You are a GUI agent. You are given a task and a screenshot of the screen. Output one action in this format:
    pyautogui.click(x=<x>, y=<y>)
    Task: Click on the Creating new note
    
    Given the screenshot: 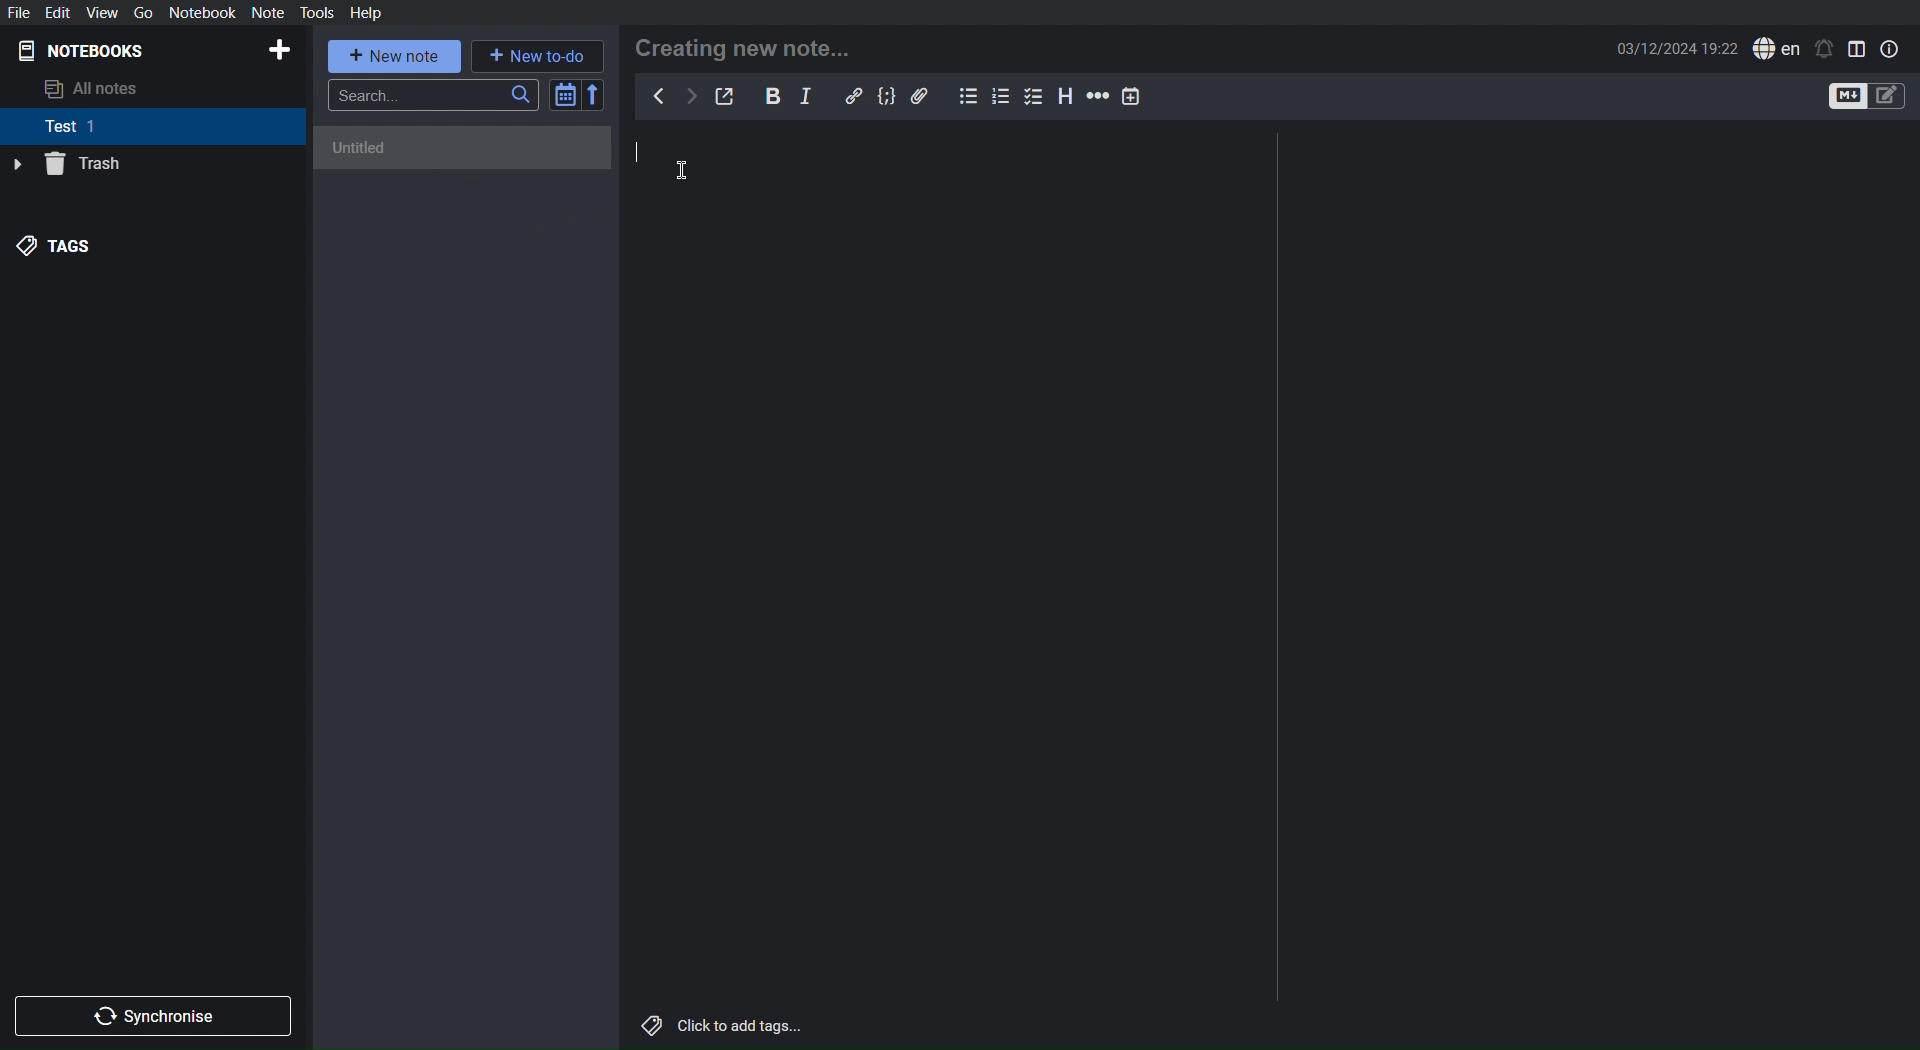 What is the action you would take?
    pyautogui.click(x=742, y=49)
    